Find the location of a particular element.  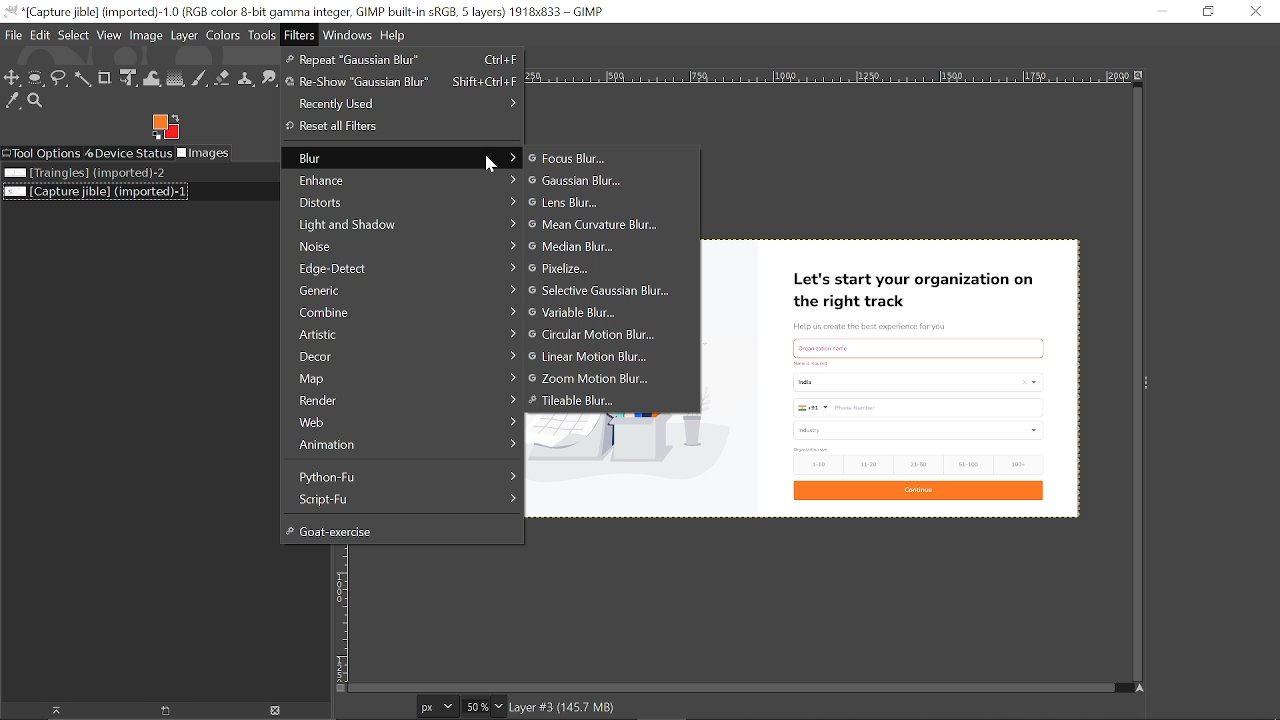

Pixelize is located at coordinates (593, 269).